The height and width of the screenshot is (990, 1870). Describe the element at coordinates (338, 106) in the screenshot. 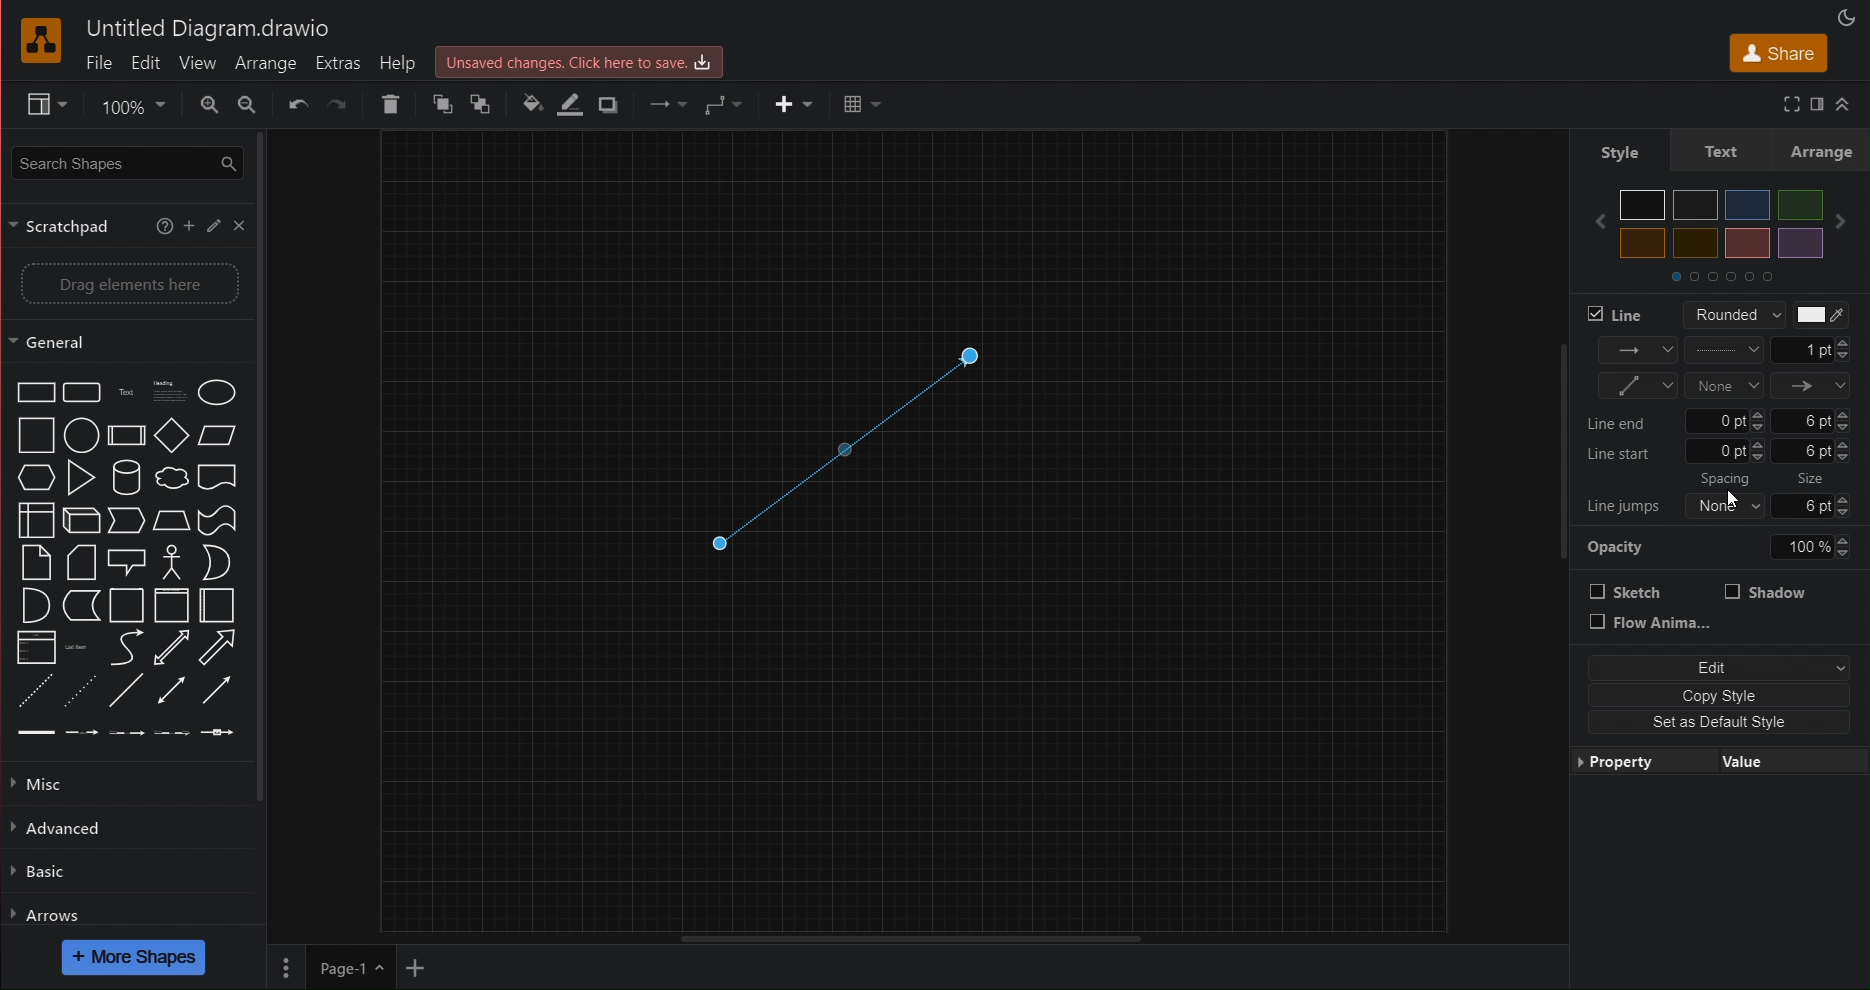

I see `Redo` at that location.